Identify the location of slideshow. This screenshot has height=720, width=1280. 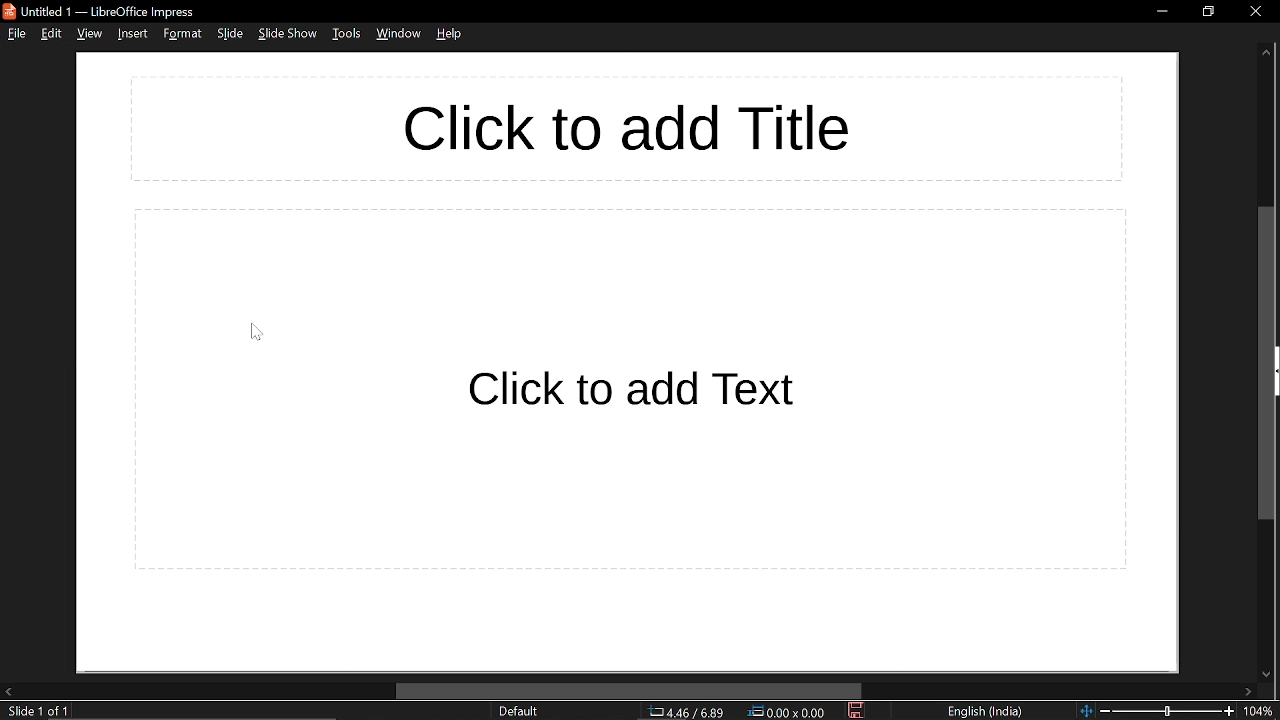
(289, 34).